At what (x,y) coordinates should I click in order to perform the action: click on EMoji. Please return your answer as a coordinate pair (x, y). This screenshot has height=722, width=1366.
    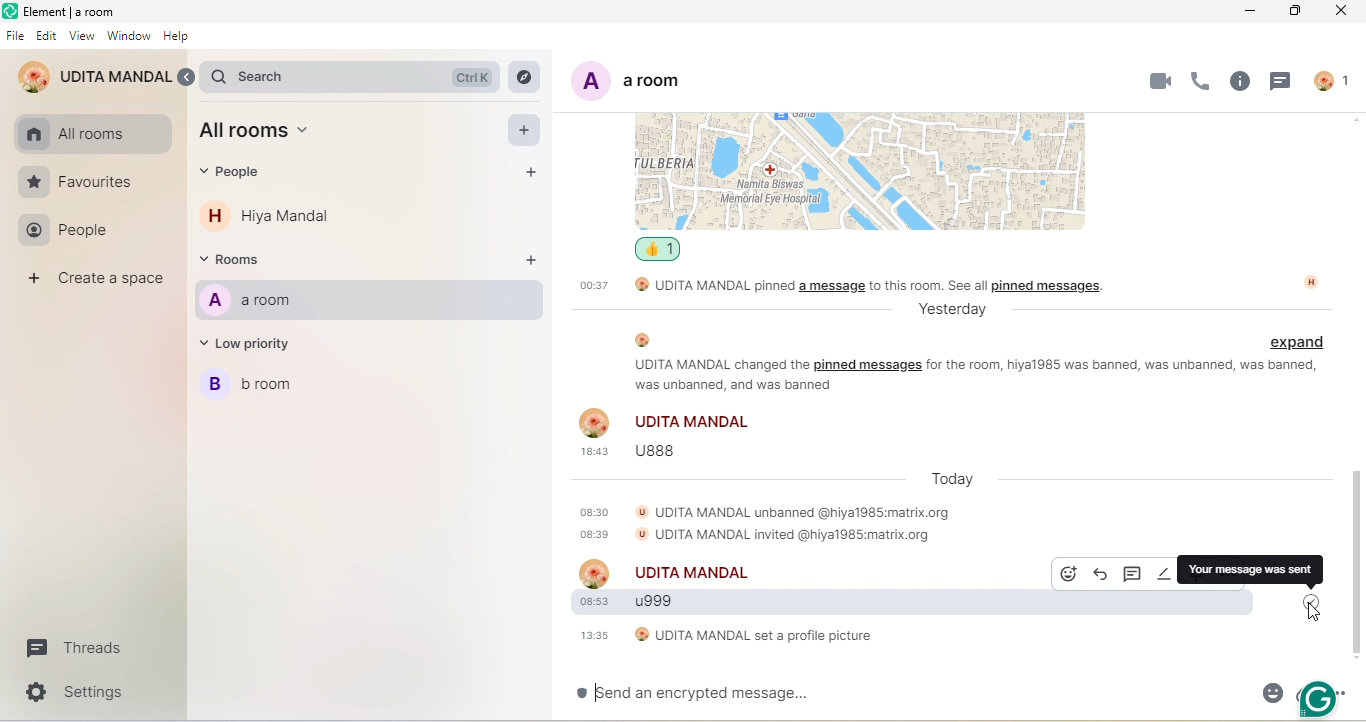
    Looking at the image, I should click on (1270, 695).